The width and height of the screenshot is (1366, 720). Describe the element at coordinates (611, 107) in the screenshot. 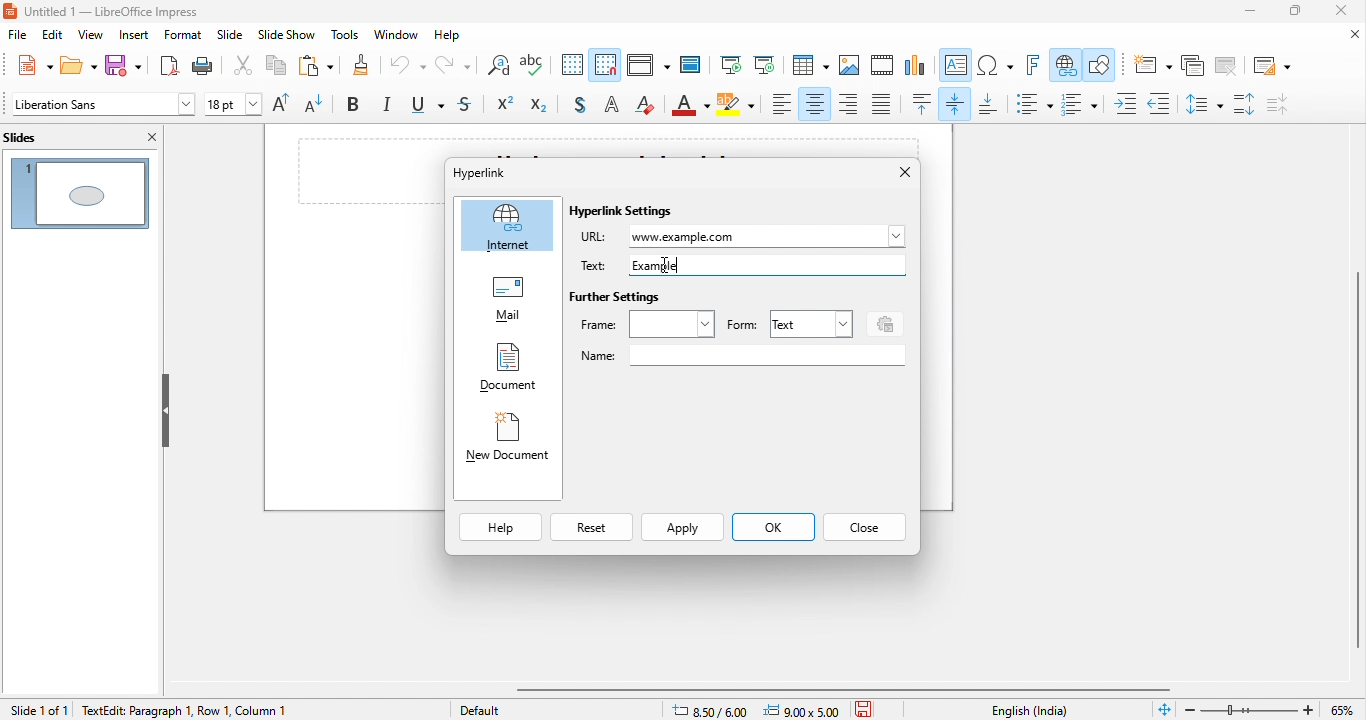

I see `apply outline attribute to font` at that location.